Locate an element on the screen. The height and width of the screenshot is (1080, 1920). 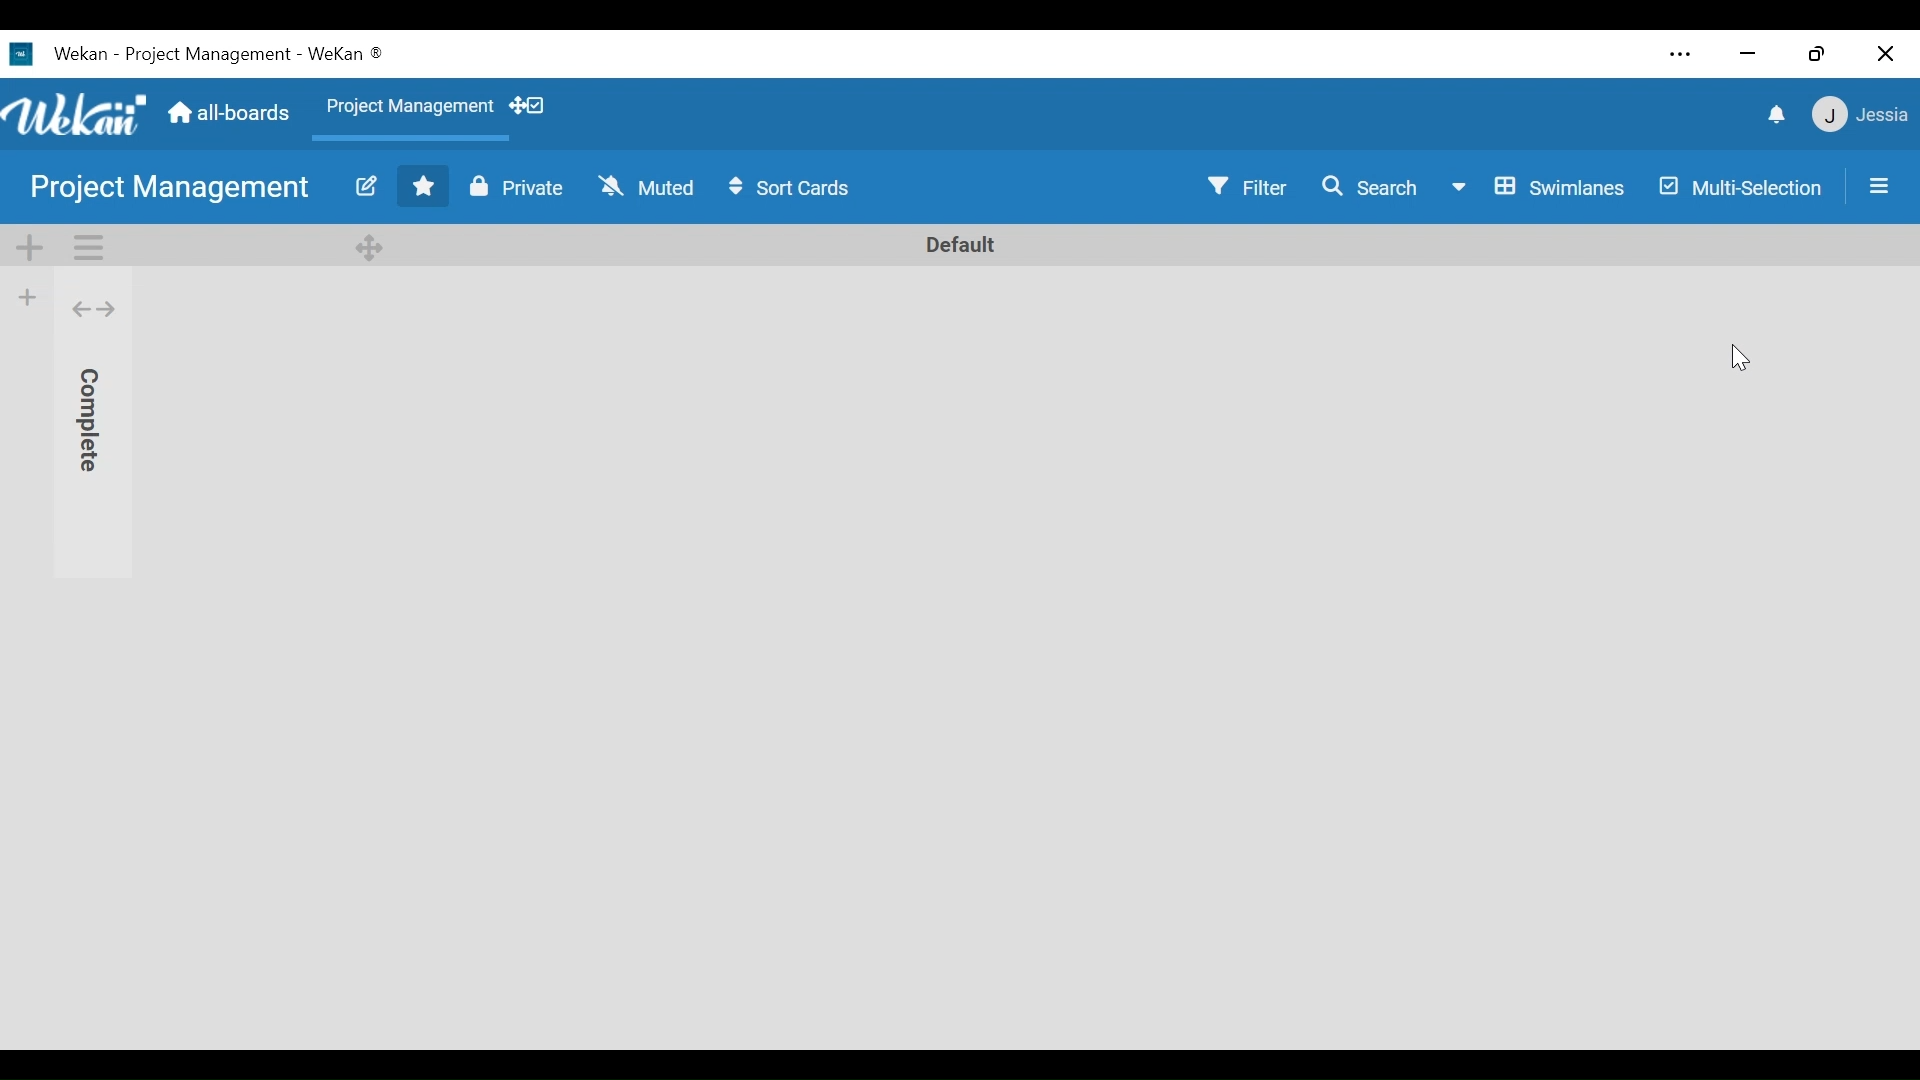
Board Title is located at coordinates (171, 187).